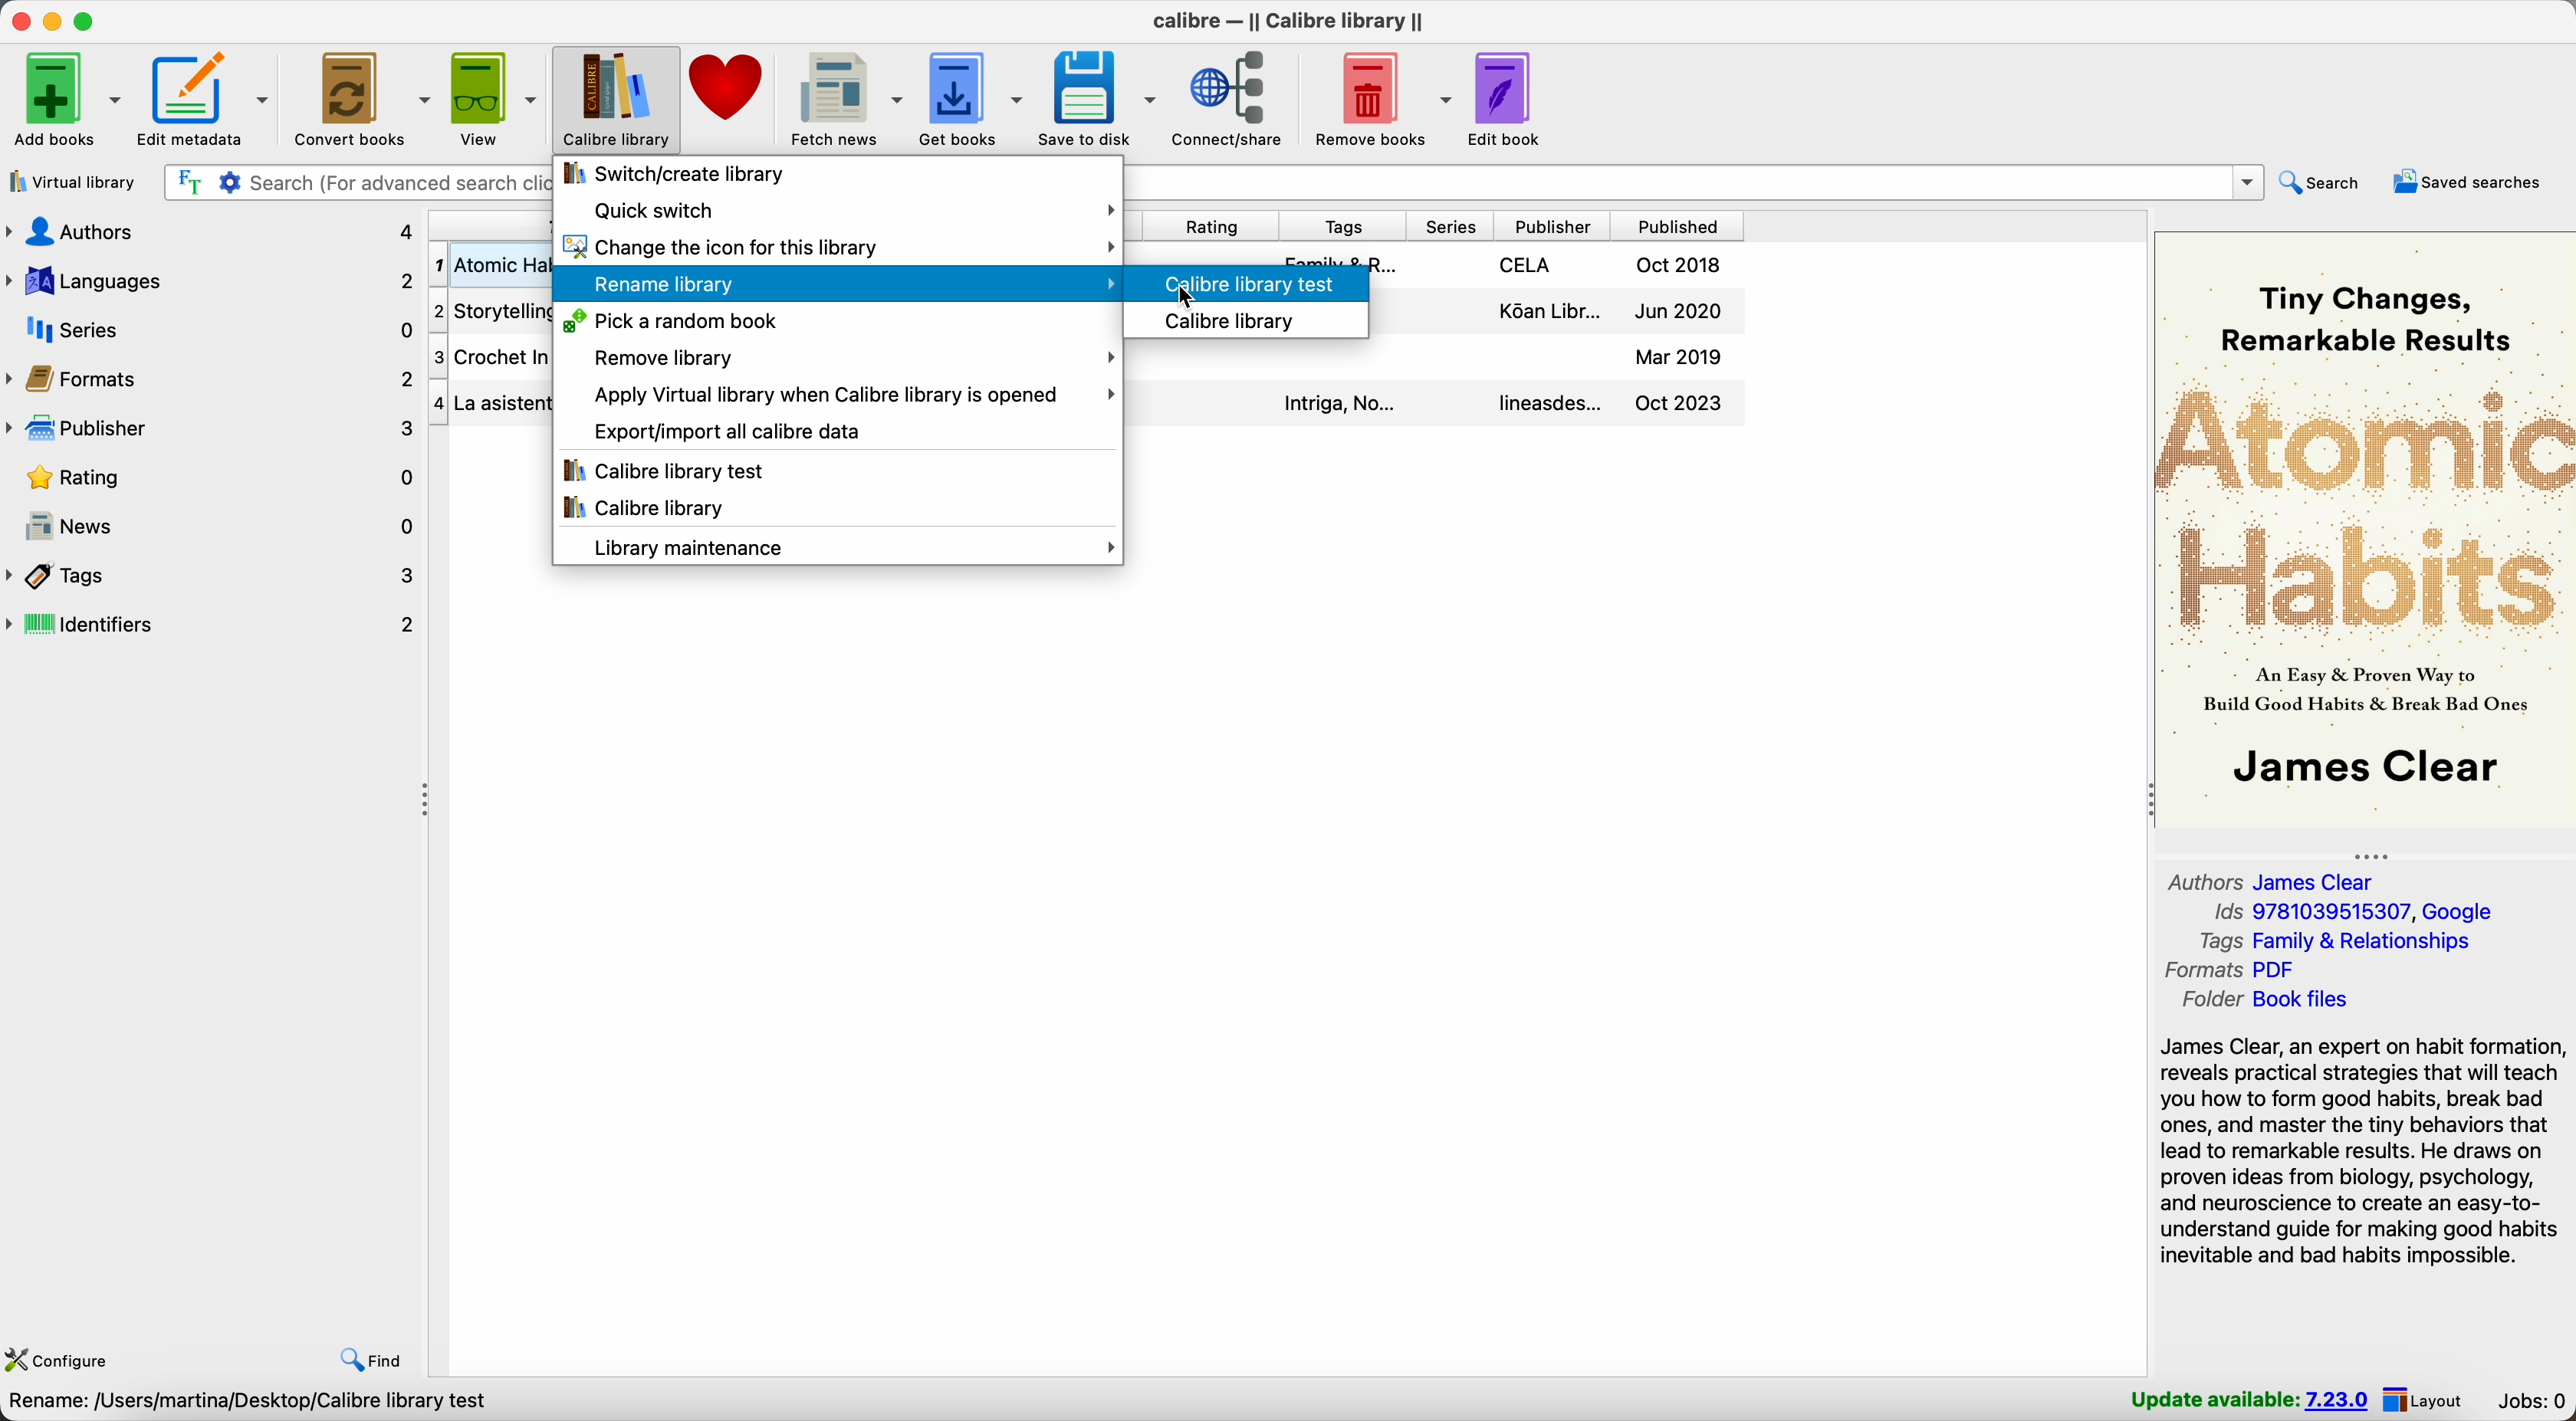  What do you see at coordinates (835, 283) in the screenshot?
I see `Rename library` at bounding box center [835, 283].